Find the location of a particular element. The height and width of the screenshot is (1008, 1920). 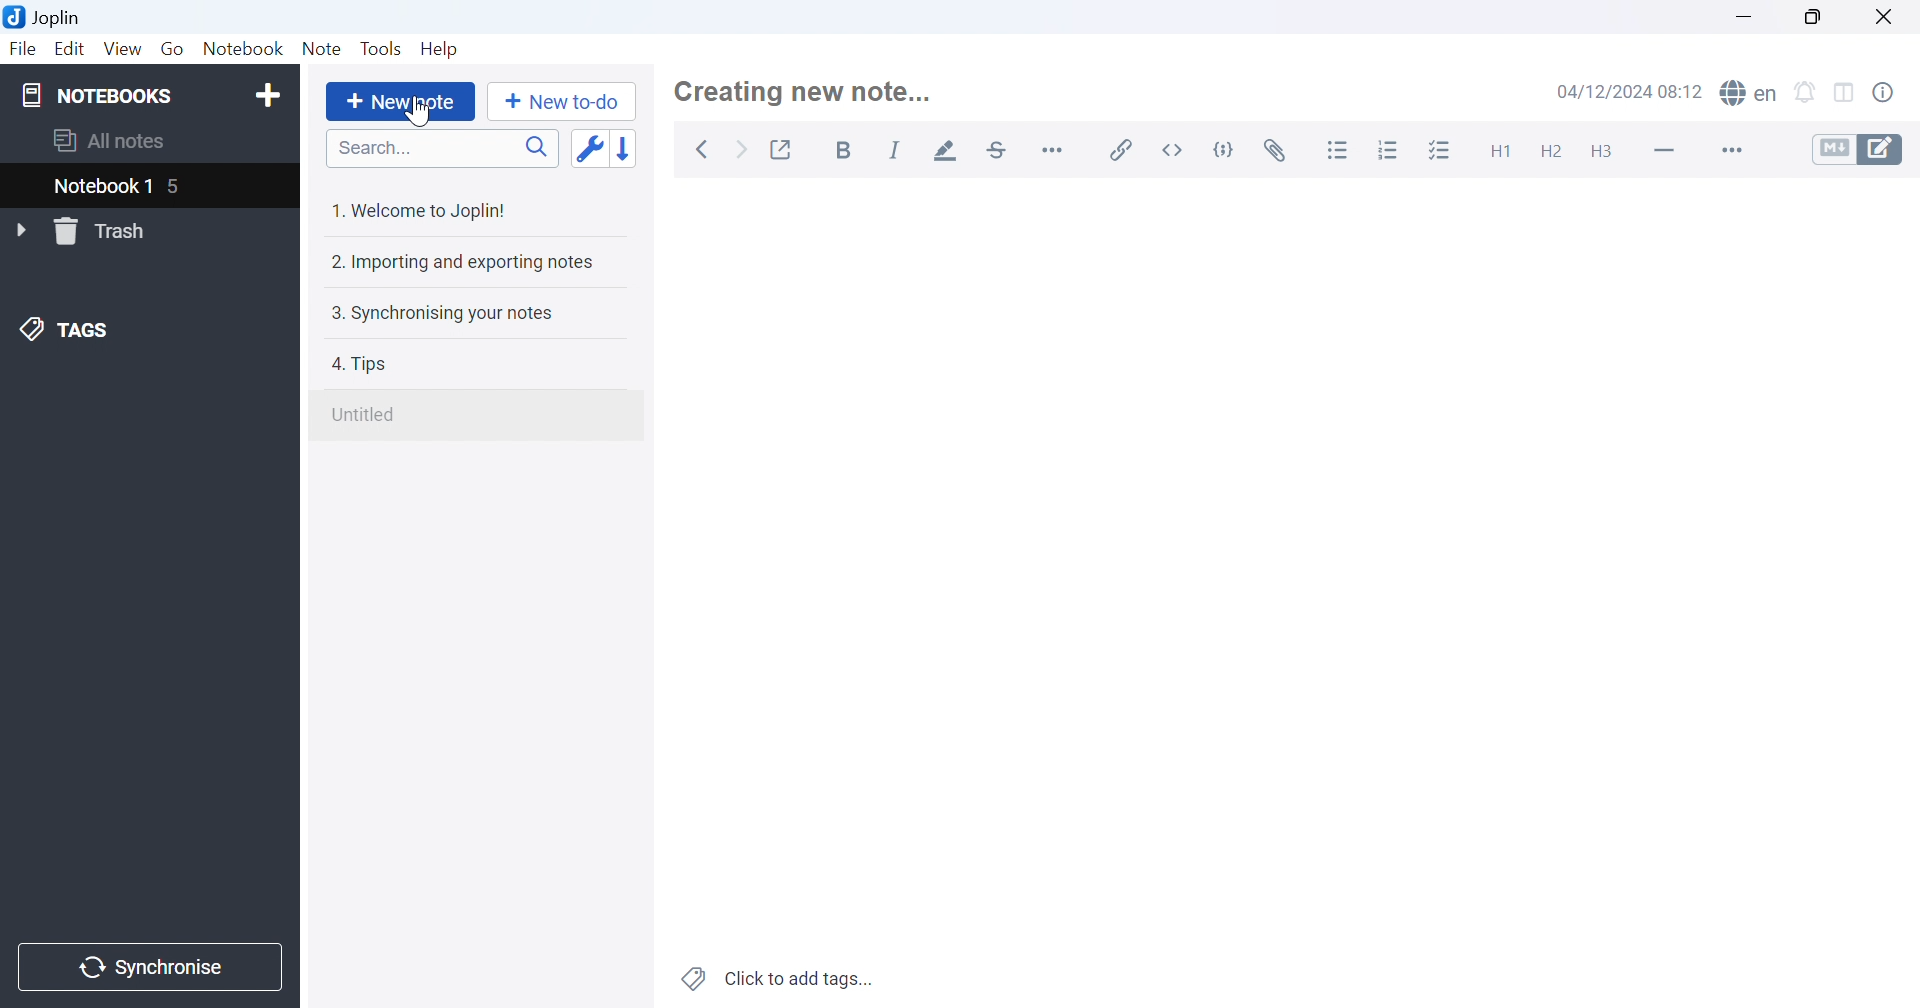

Go is located at coordinates (175, 50).